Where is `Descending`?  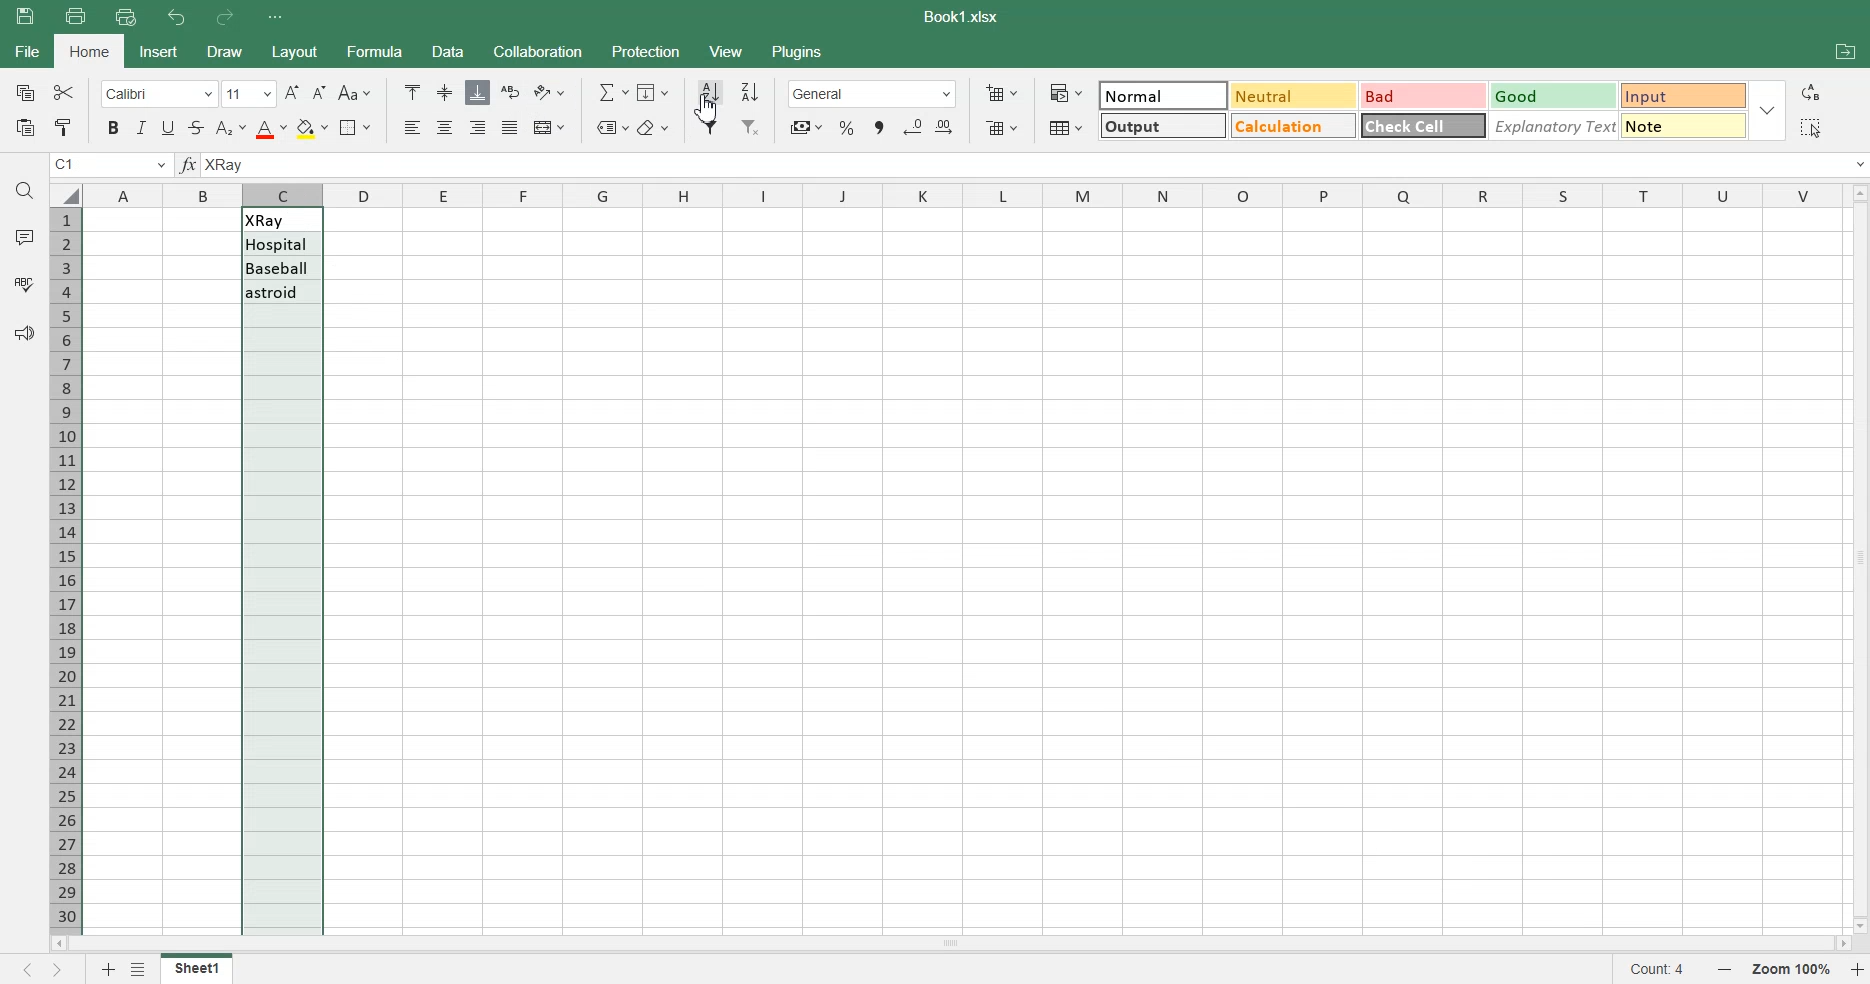 Descending is located at coordinates (751, 91).